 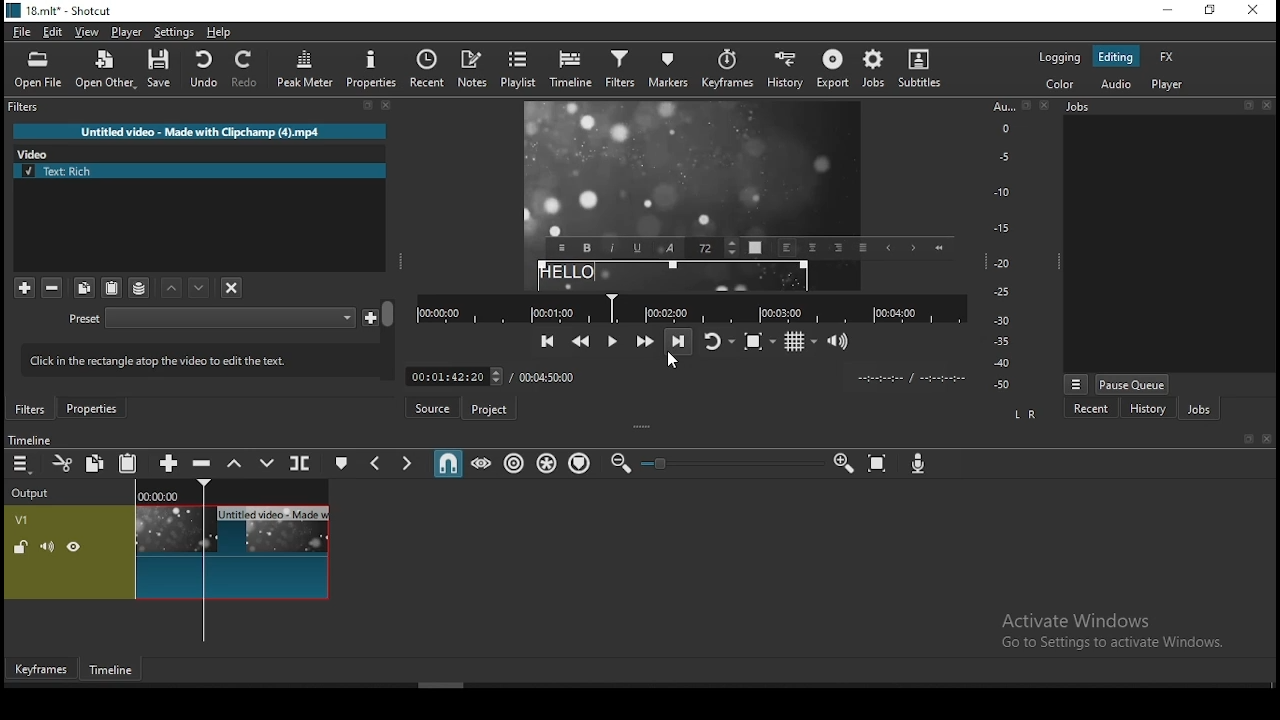 What do you see at coordinates (339, 462) in the screenshot?
I see `create/edit marker` at bounding box center [339, 462].